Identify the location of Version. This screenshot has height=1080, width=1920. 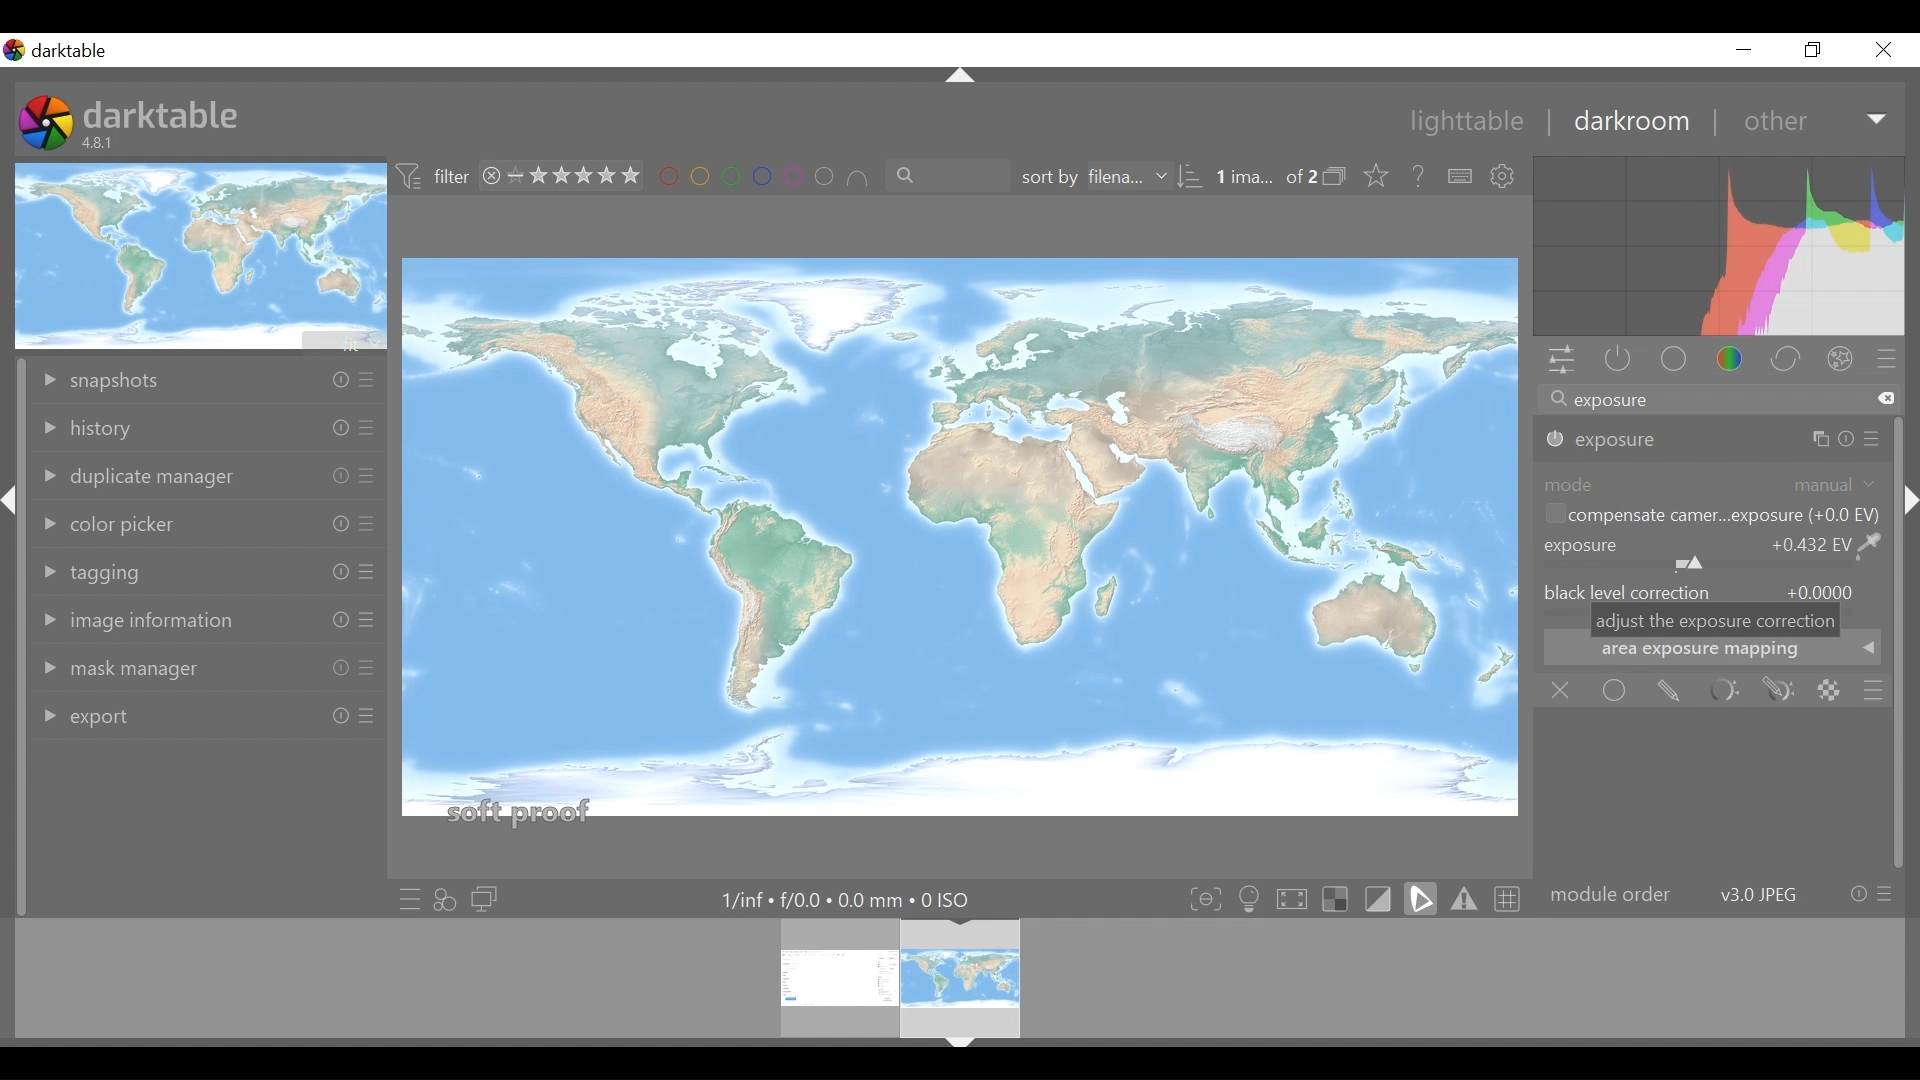
(102, 143).